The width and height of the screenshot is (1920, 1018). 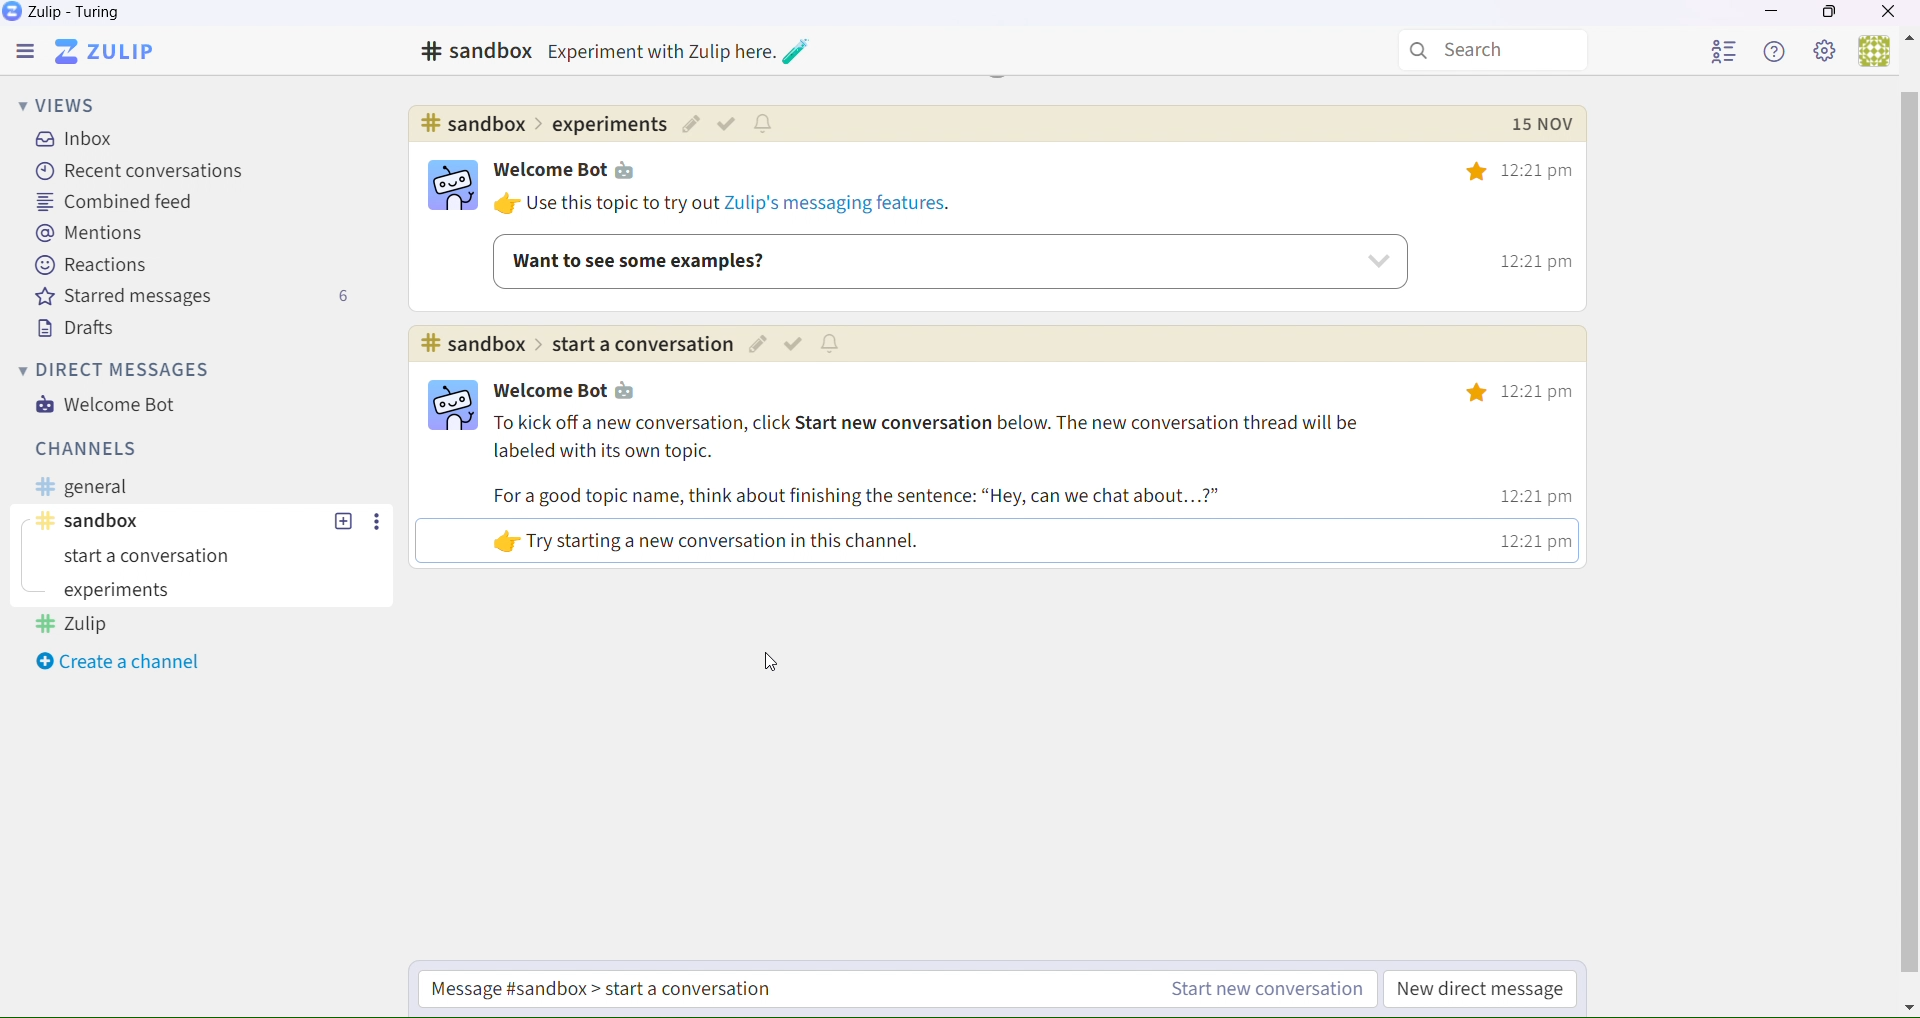 What do you see at coordinates (696, 990) in the screenshot?
I see `Start a new conversation` at bounding box center [696, 990].